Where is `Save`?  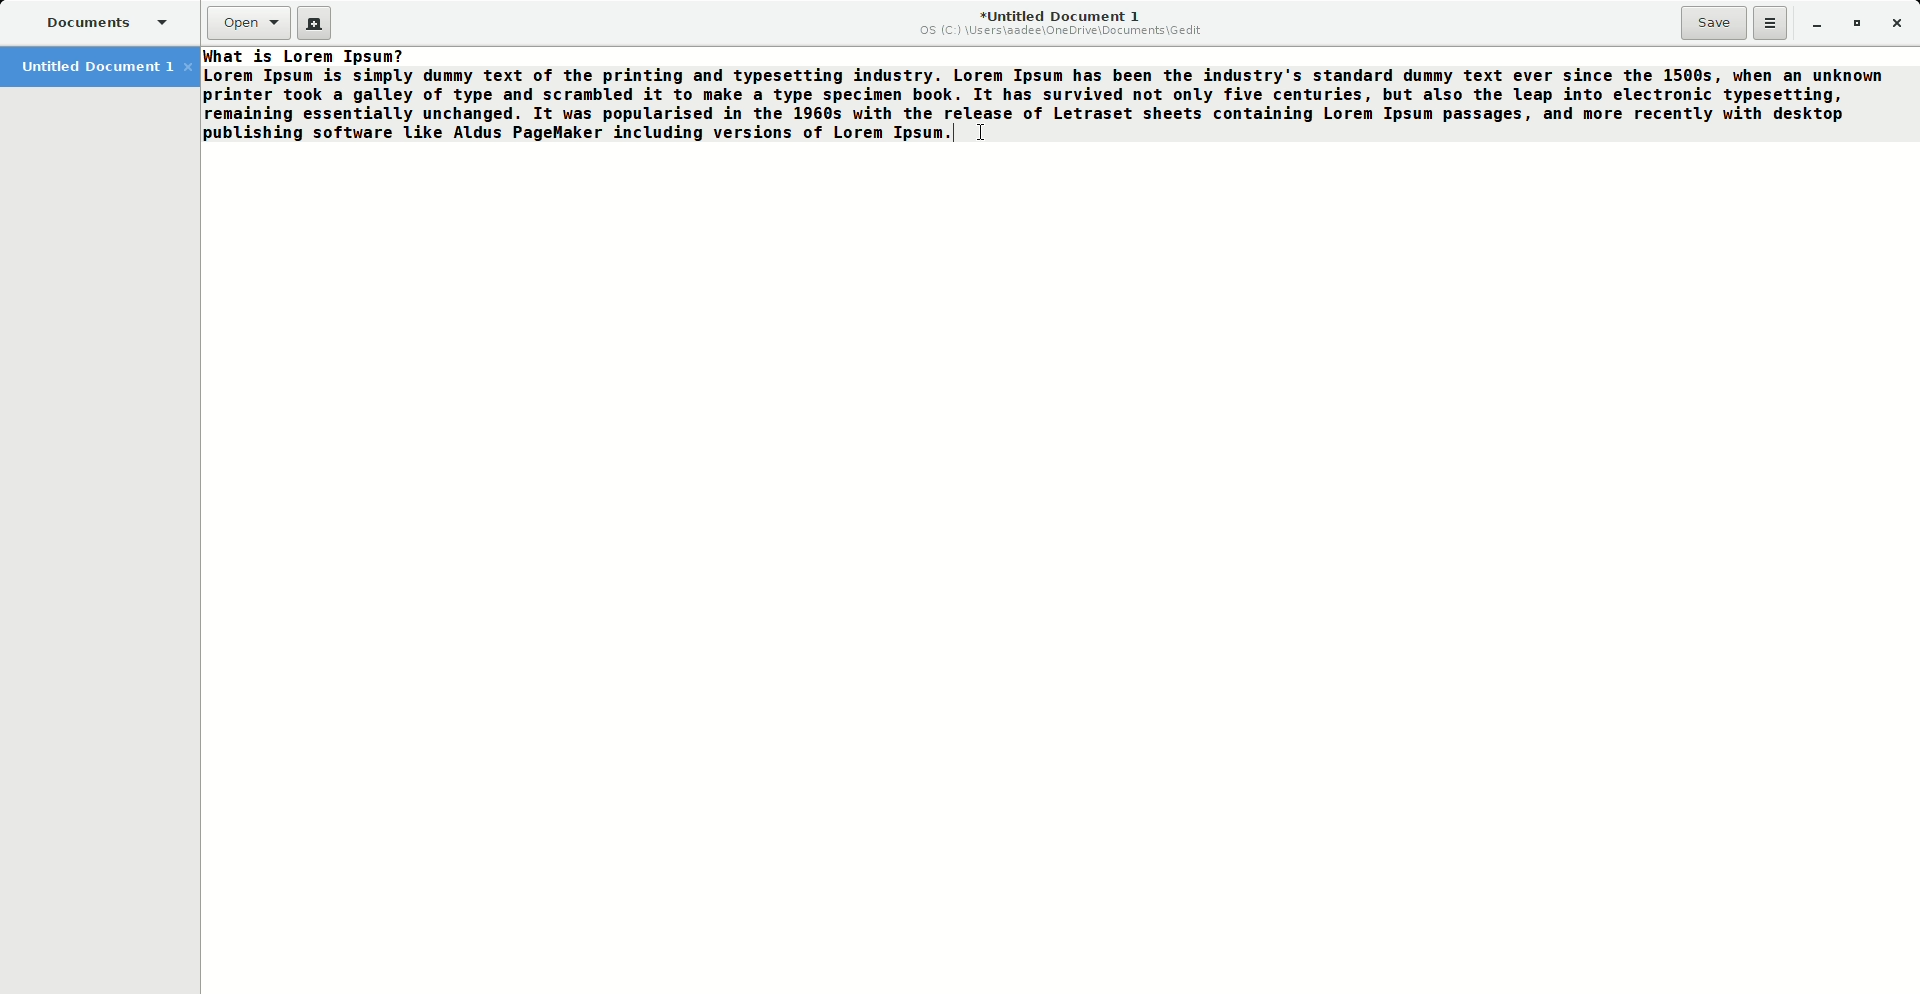
Save is located at coordinates (1714, 23).